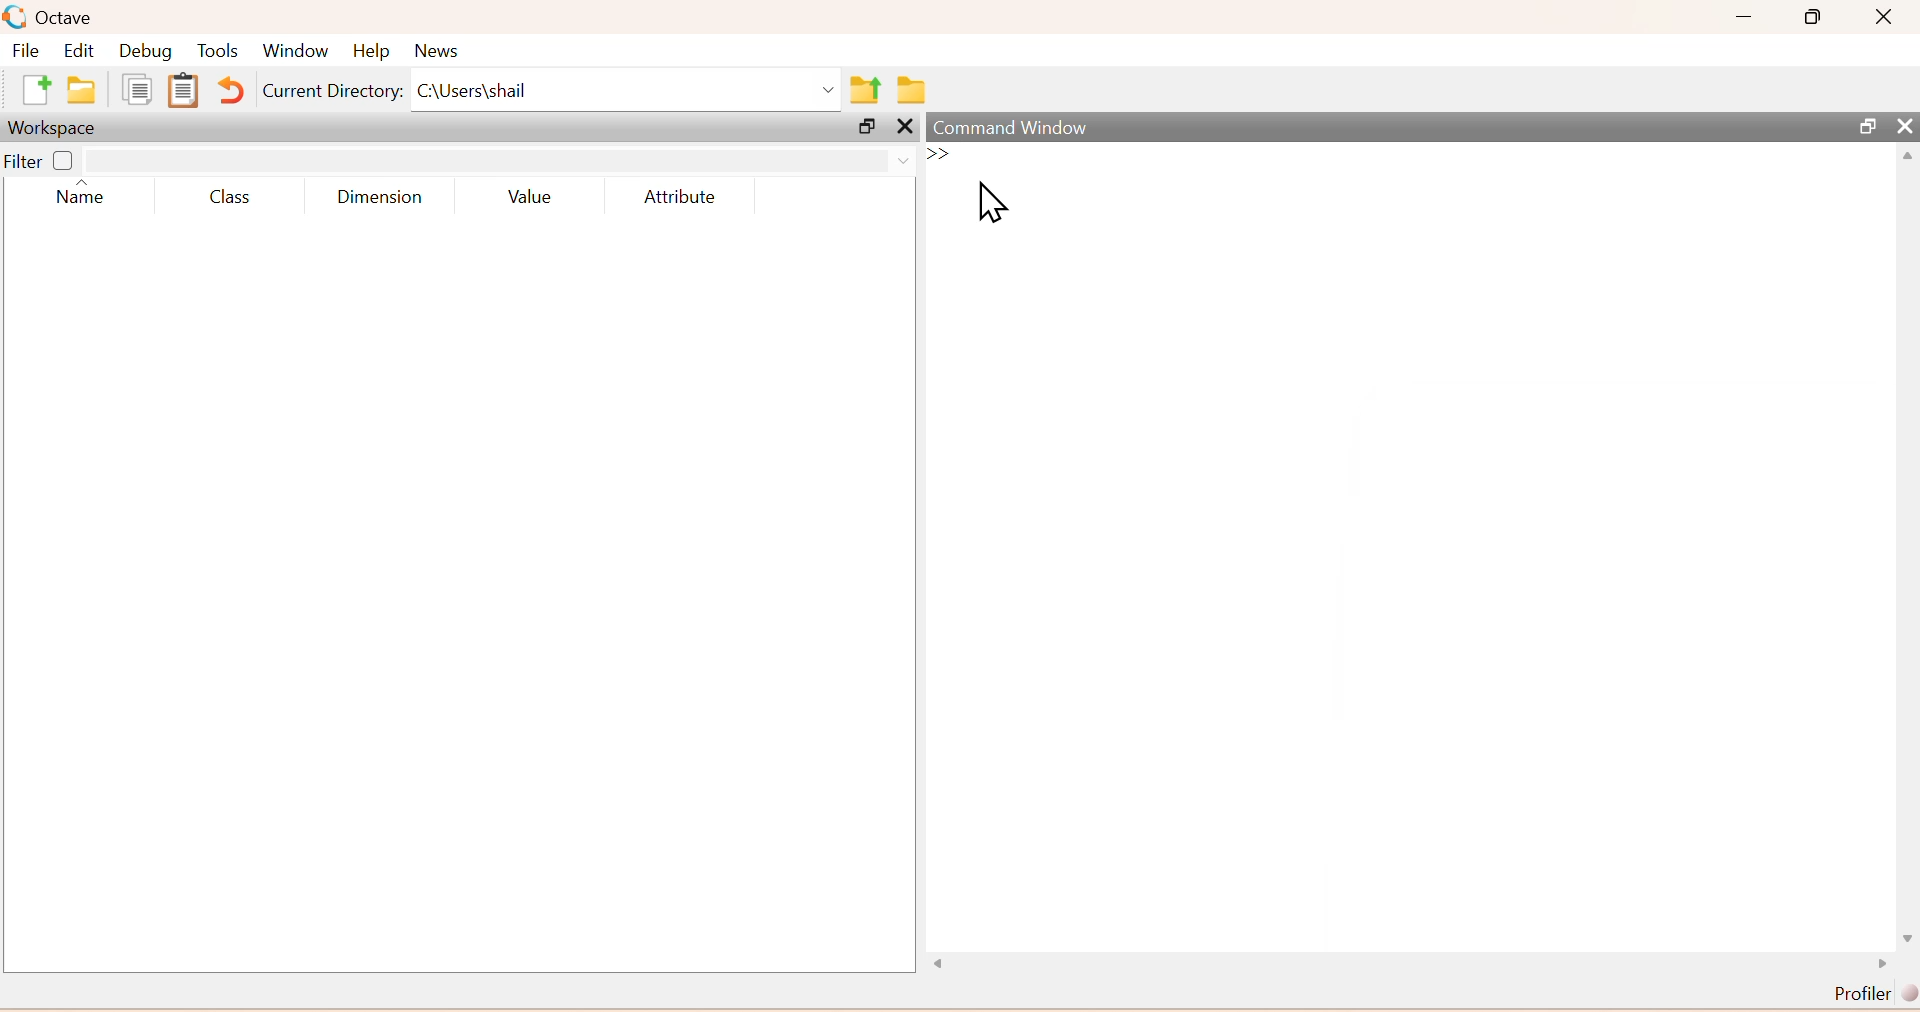  What do you see at coordinates (1900, 127) in the screenshot?
I see `Close` at bounding box center [1900, 127].